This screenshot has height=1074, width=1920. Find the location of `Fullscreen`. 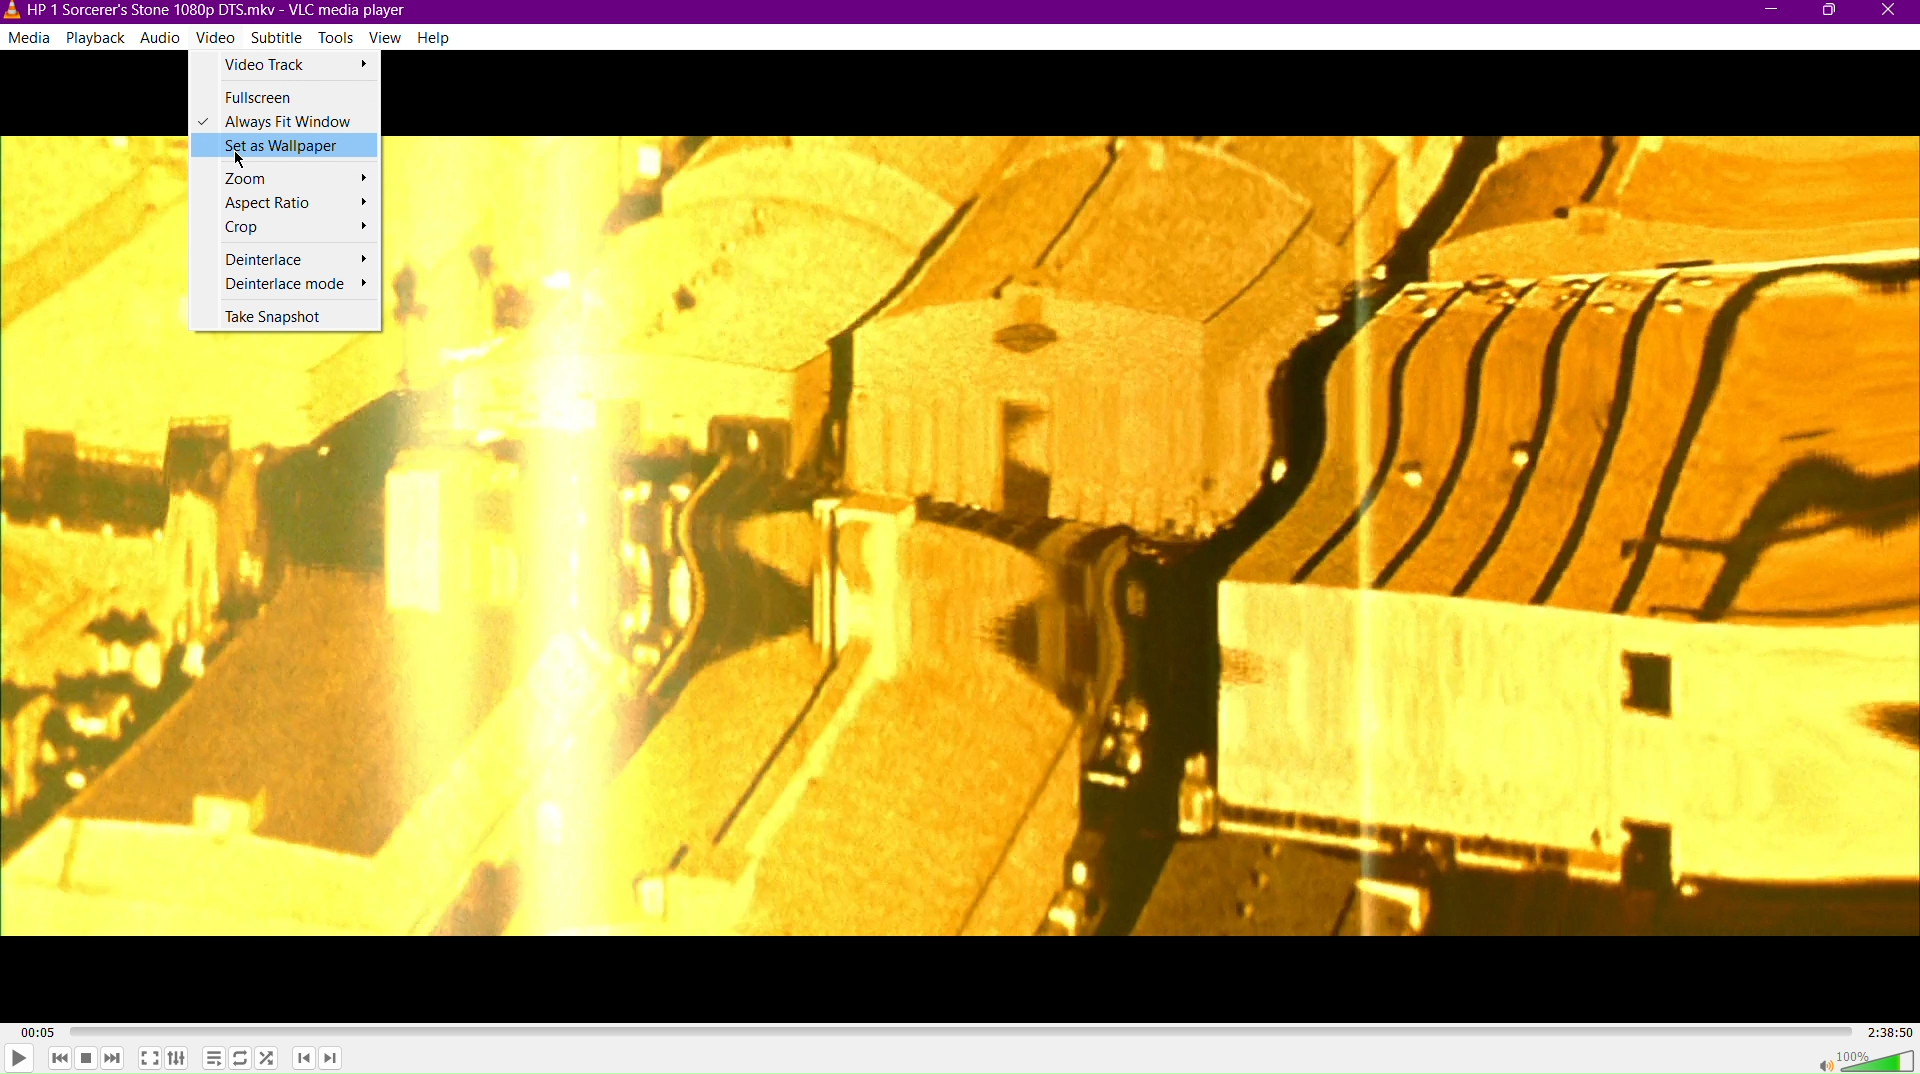

Fullscreen is located at coordinates (280, 96).